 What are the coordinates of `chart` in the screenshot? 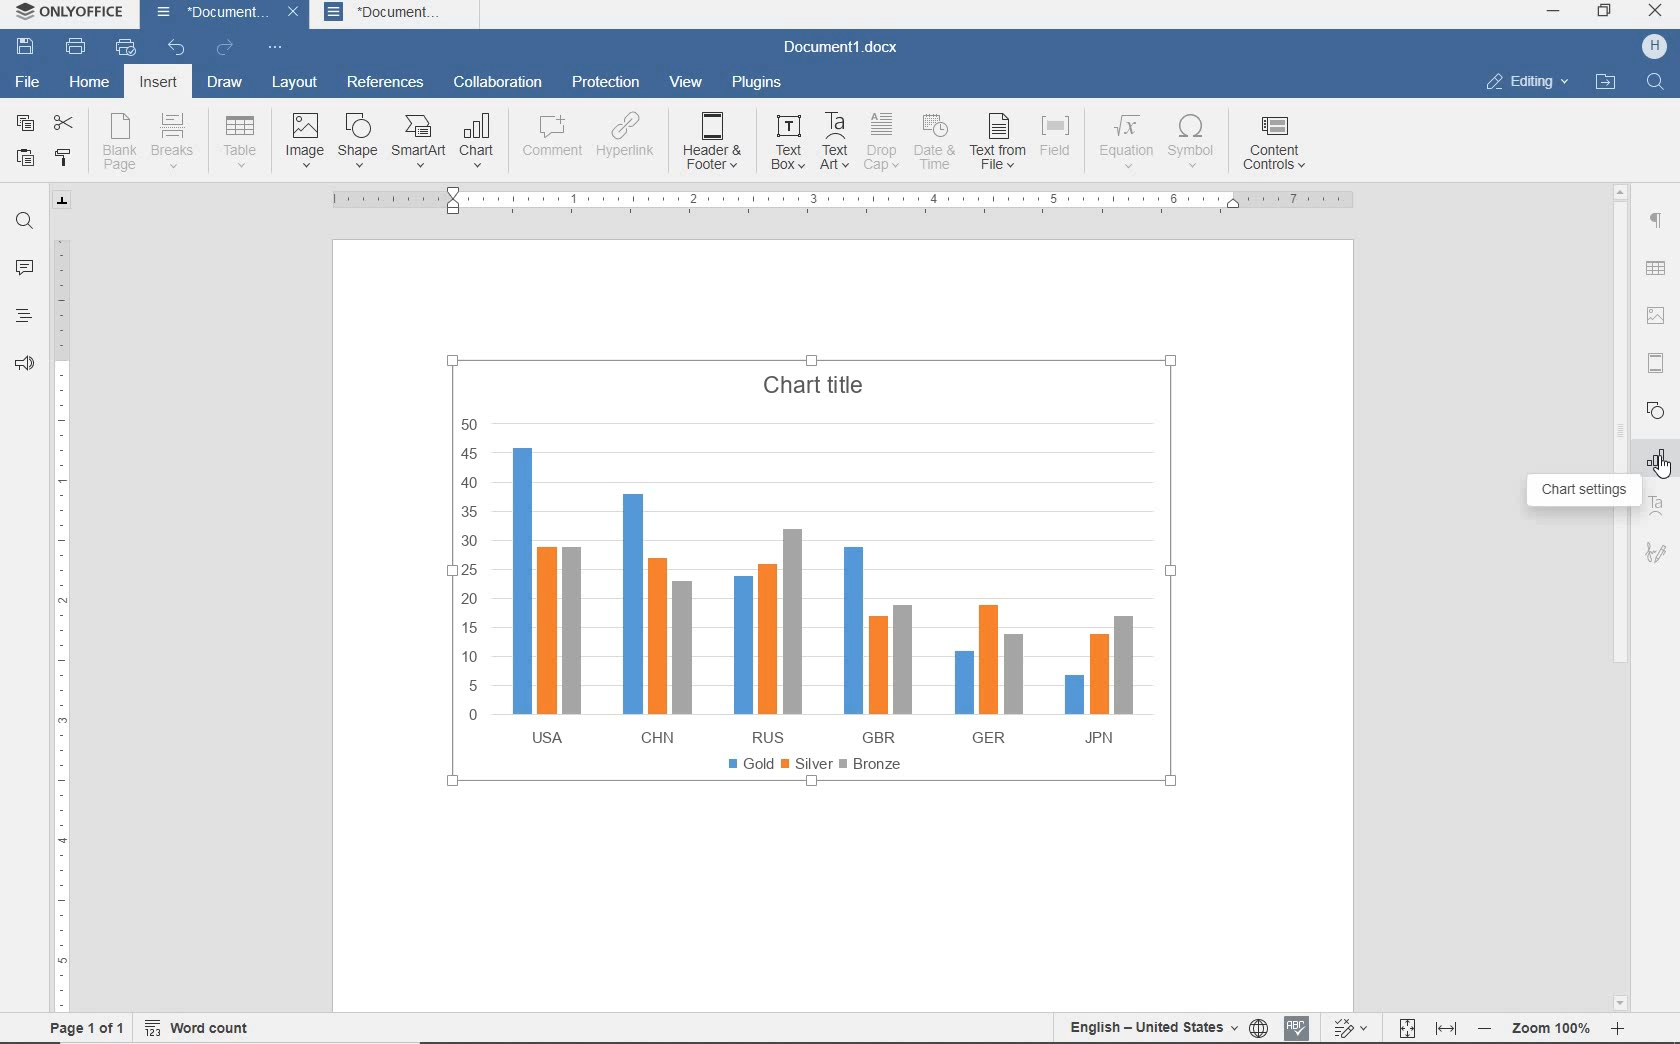 It's located at (803, 579).